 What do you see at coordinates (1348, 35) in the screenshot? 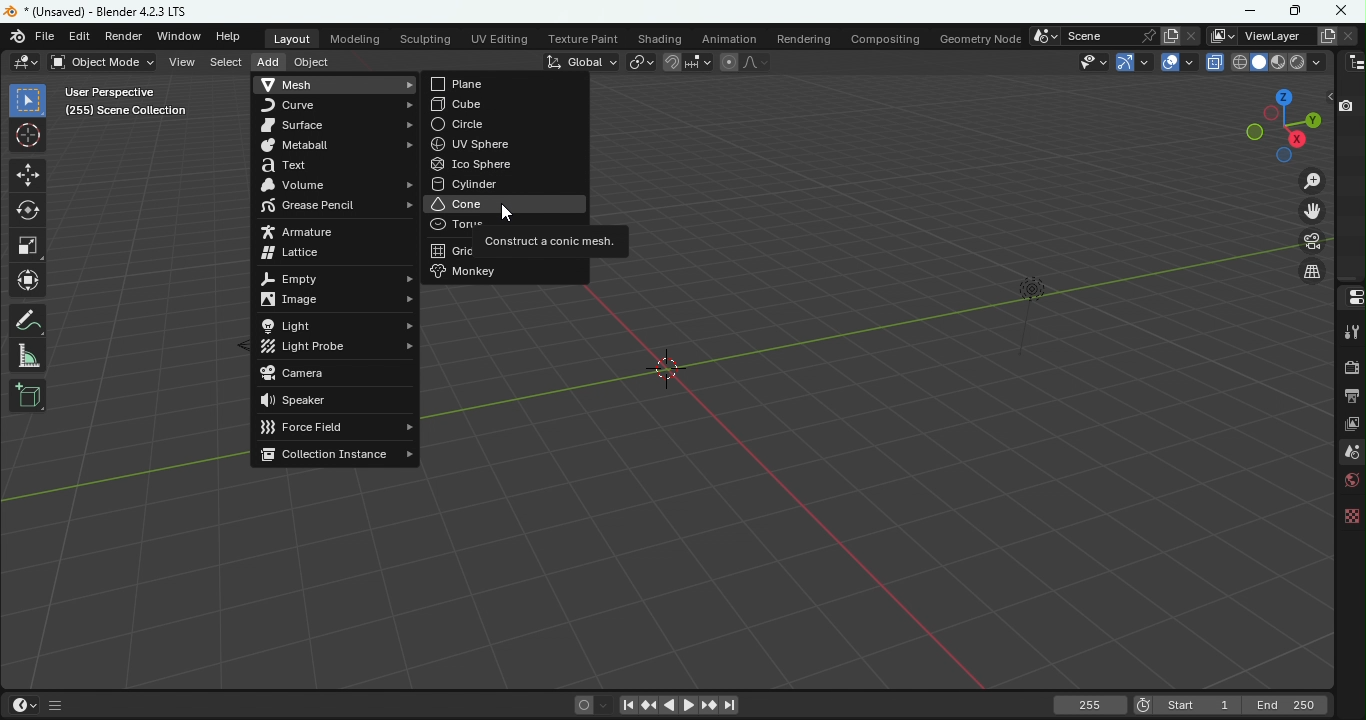
I see `Remove view layer` at bounding box center [1348, 35].